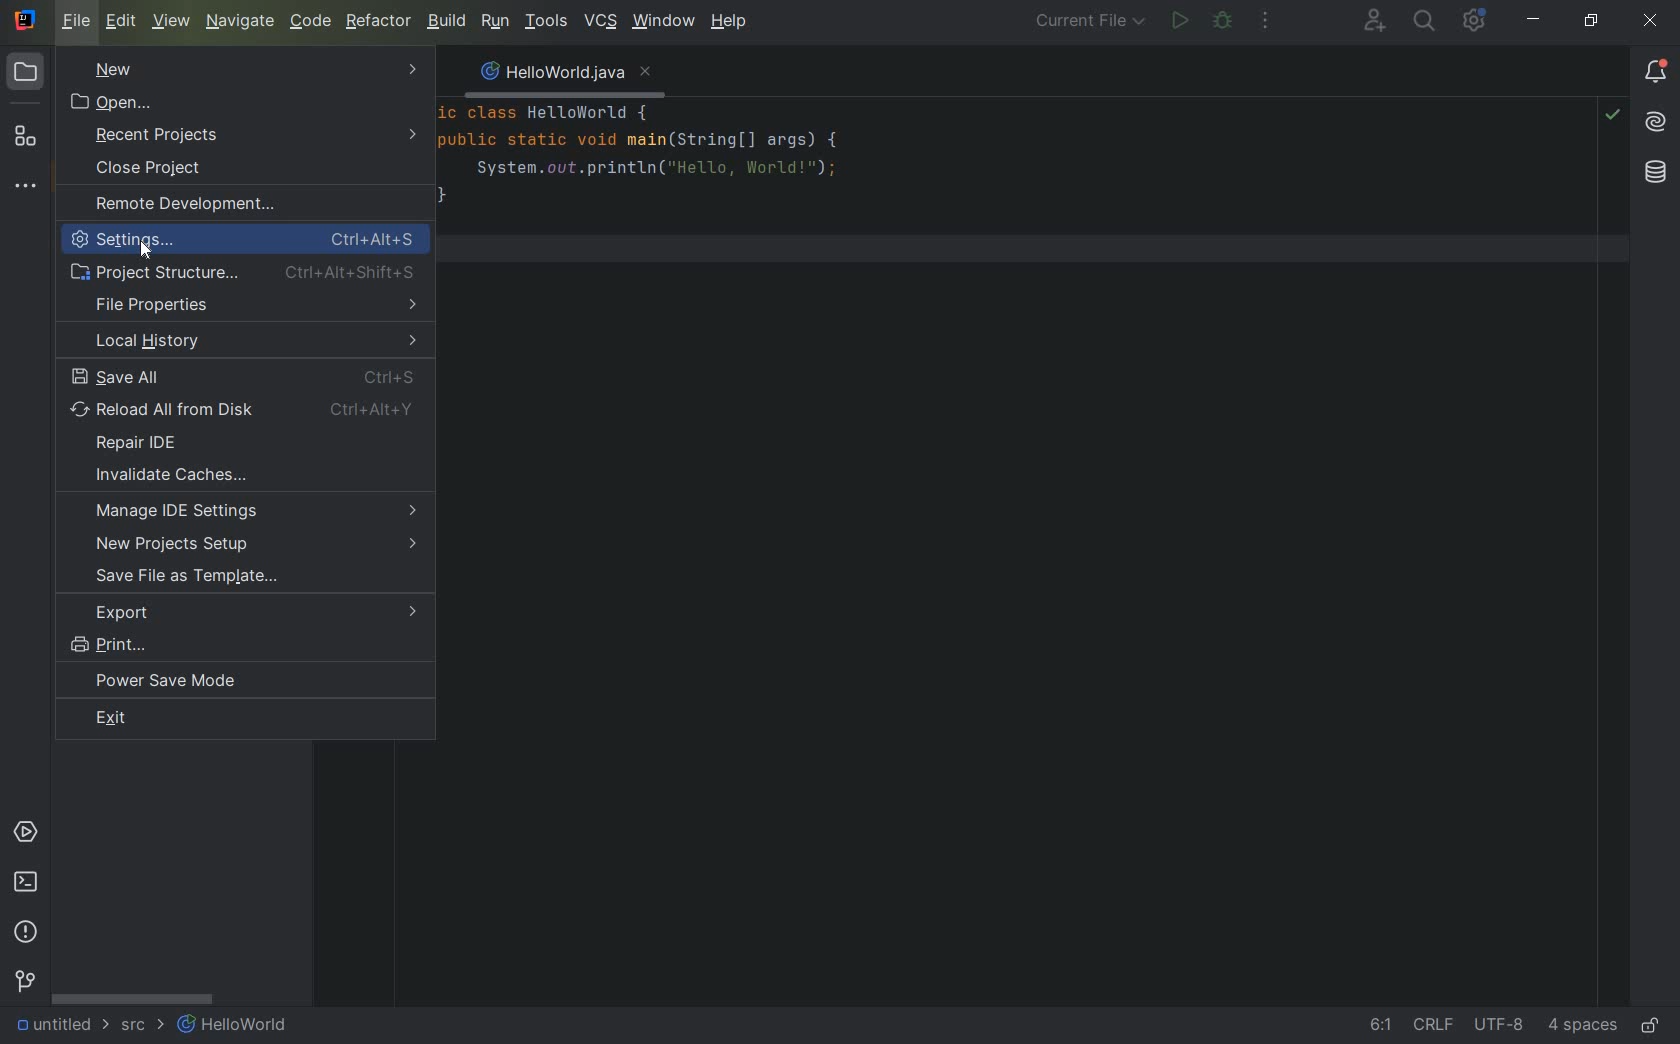  Describe the element at coordinates (123, 22) in the screenshot. I see `EDIT` at that location.